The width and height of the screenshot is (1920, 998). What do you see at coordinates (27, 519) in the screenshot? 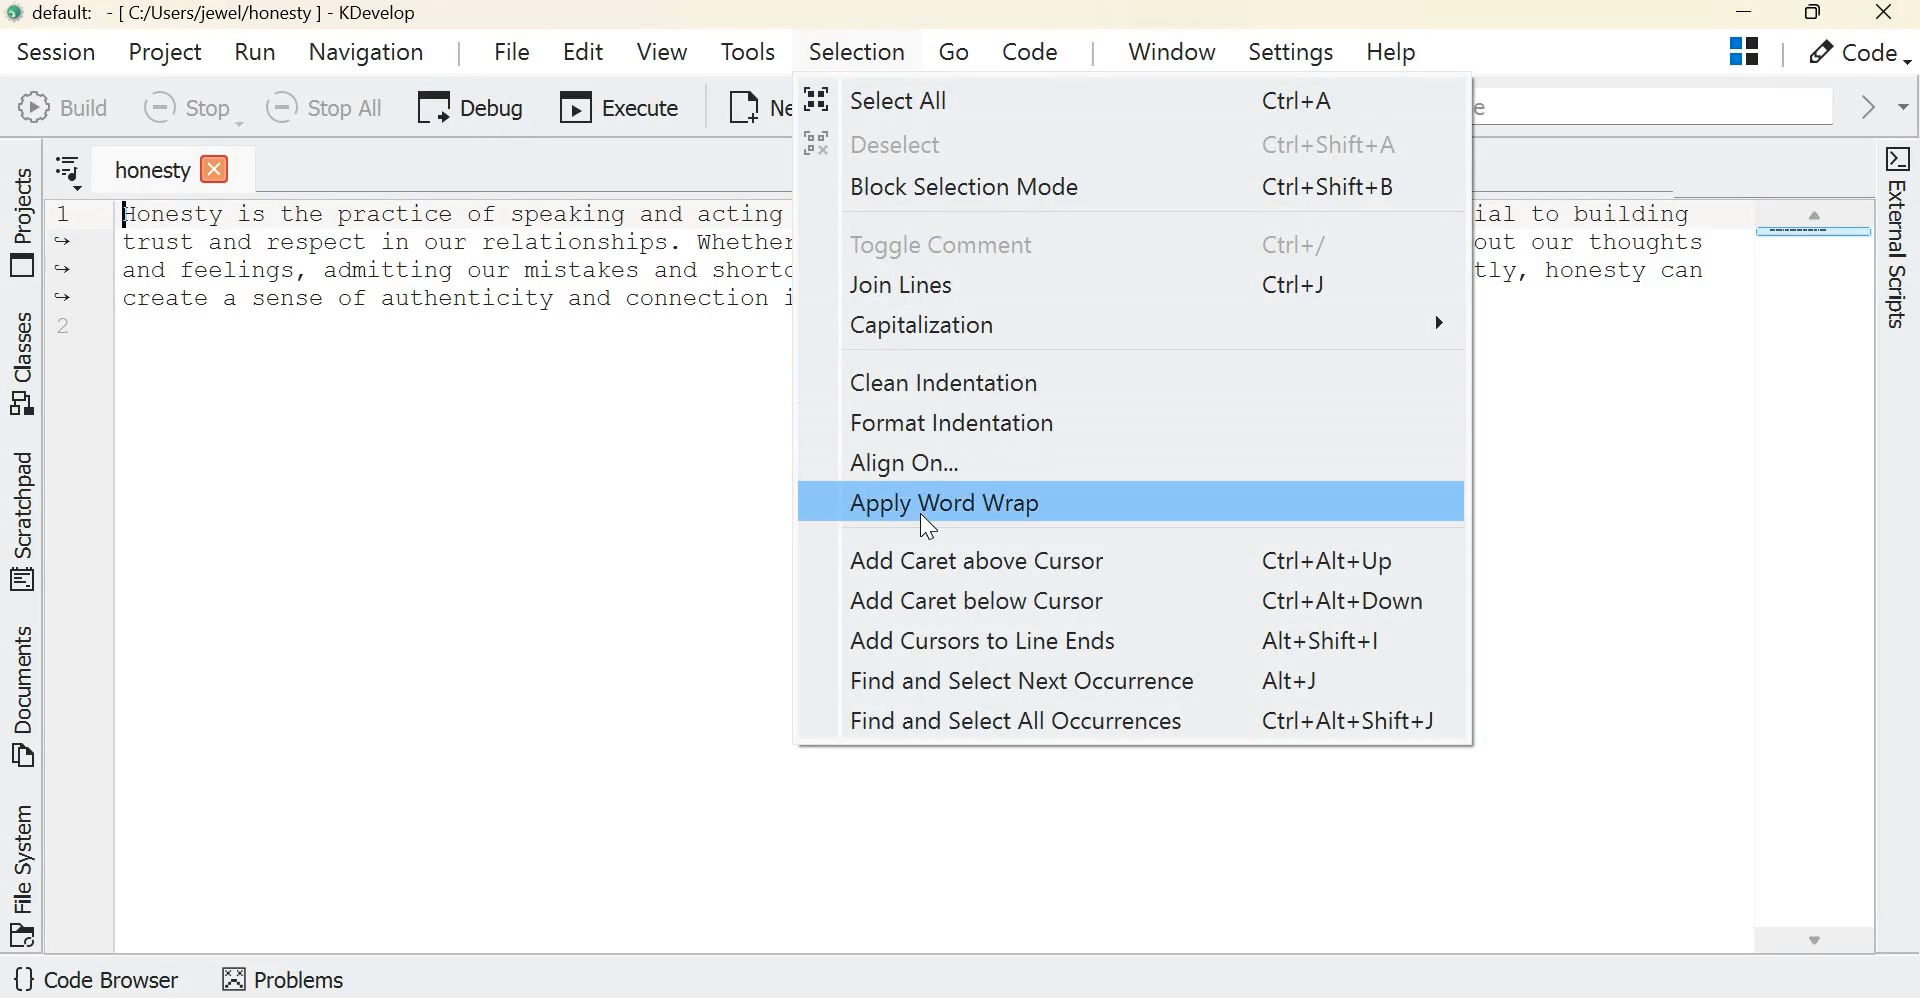
I see `Toggle 'Scratchpad' tool view` at bounding box center [27, 519].